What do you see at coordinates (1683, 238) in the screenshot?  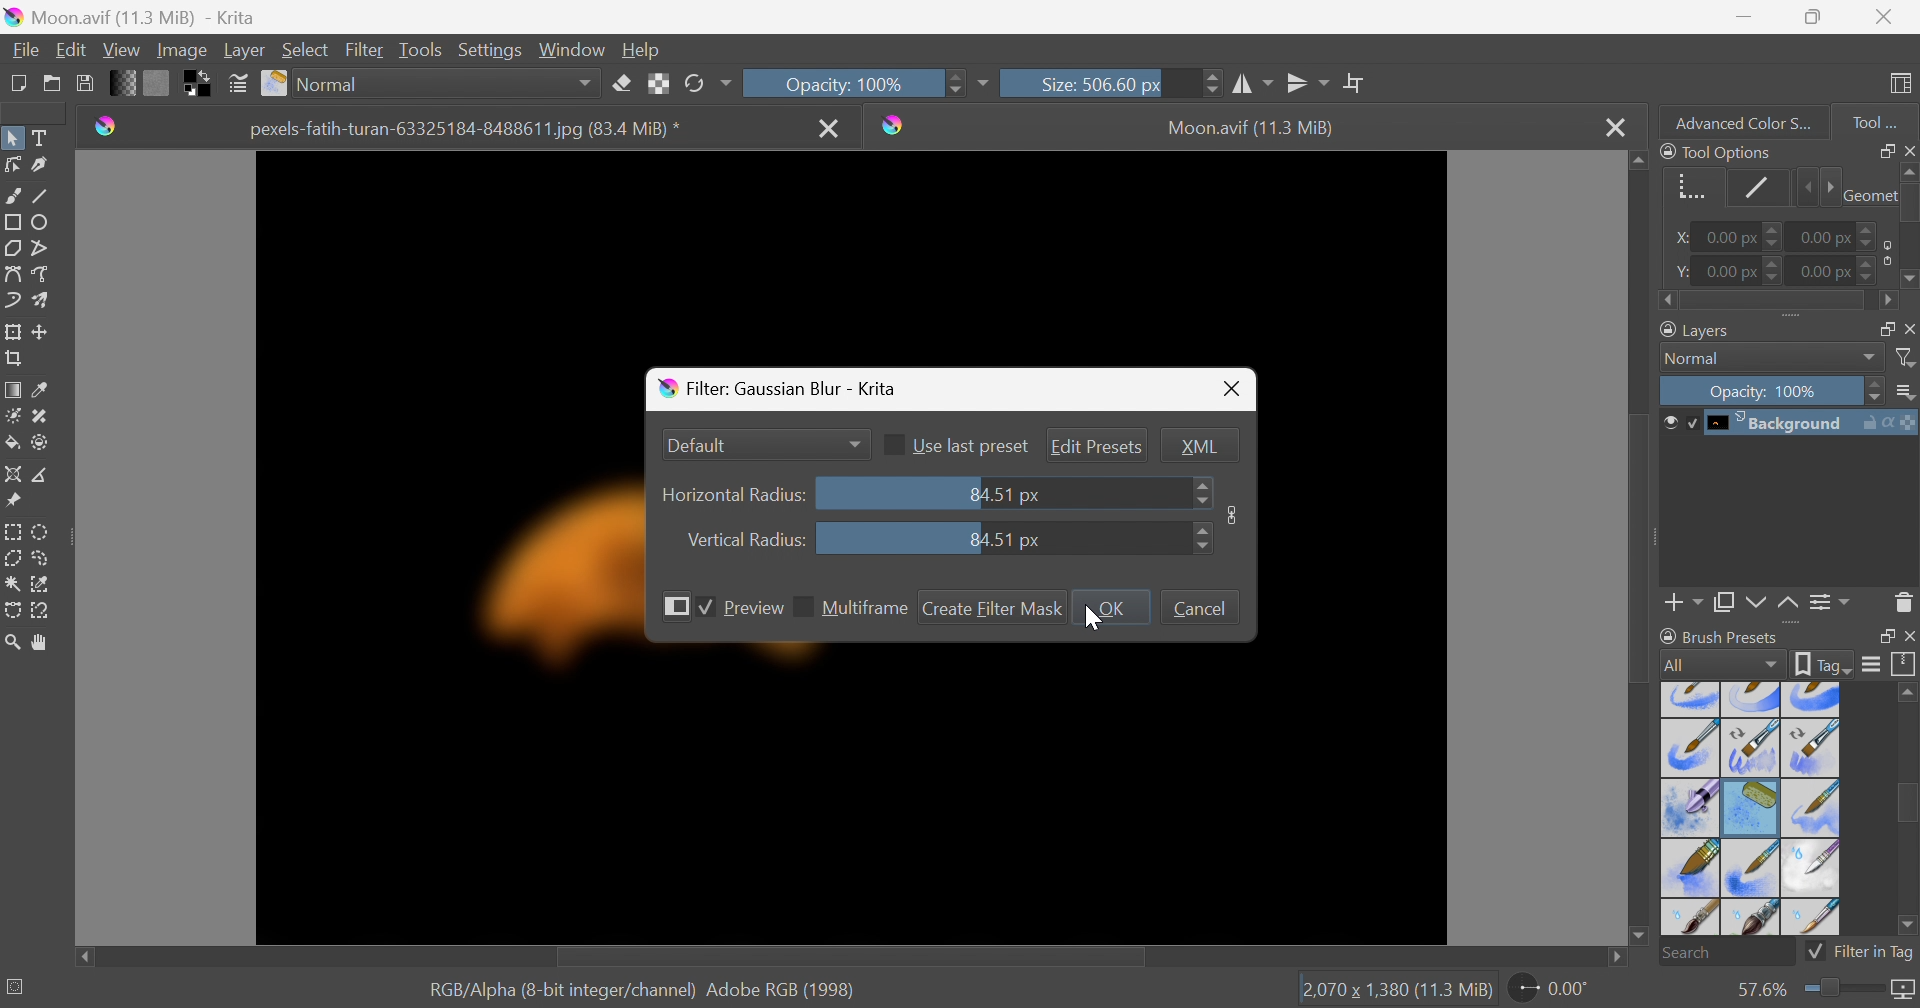 I see `x:` at bounding box center [1683, 238].